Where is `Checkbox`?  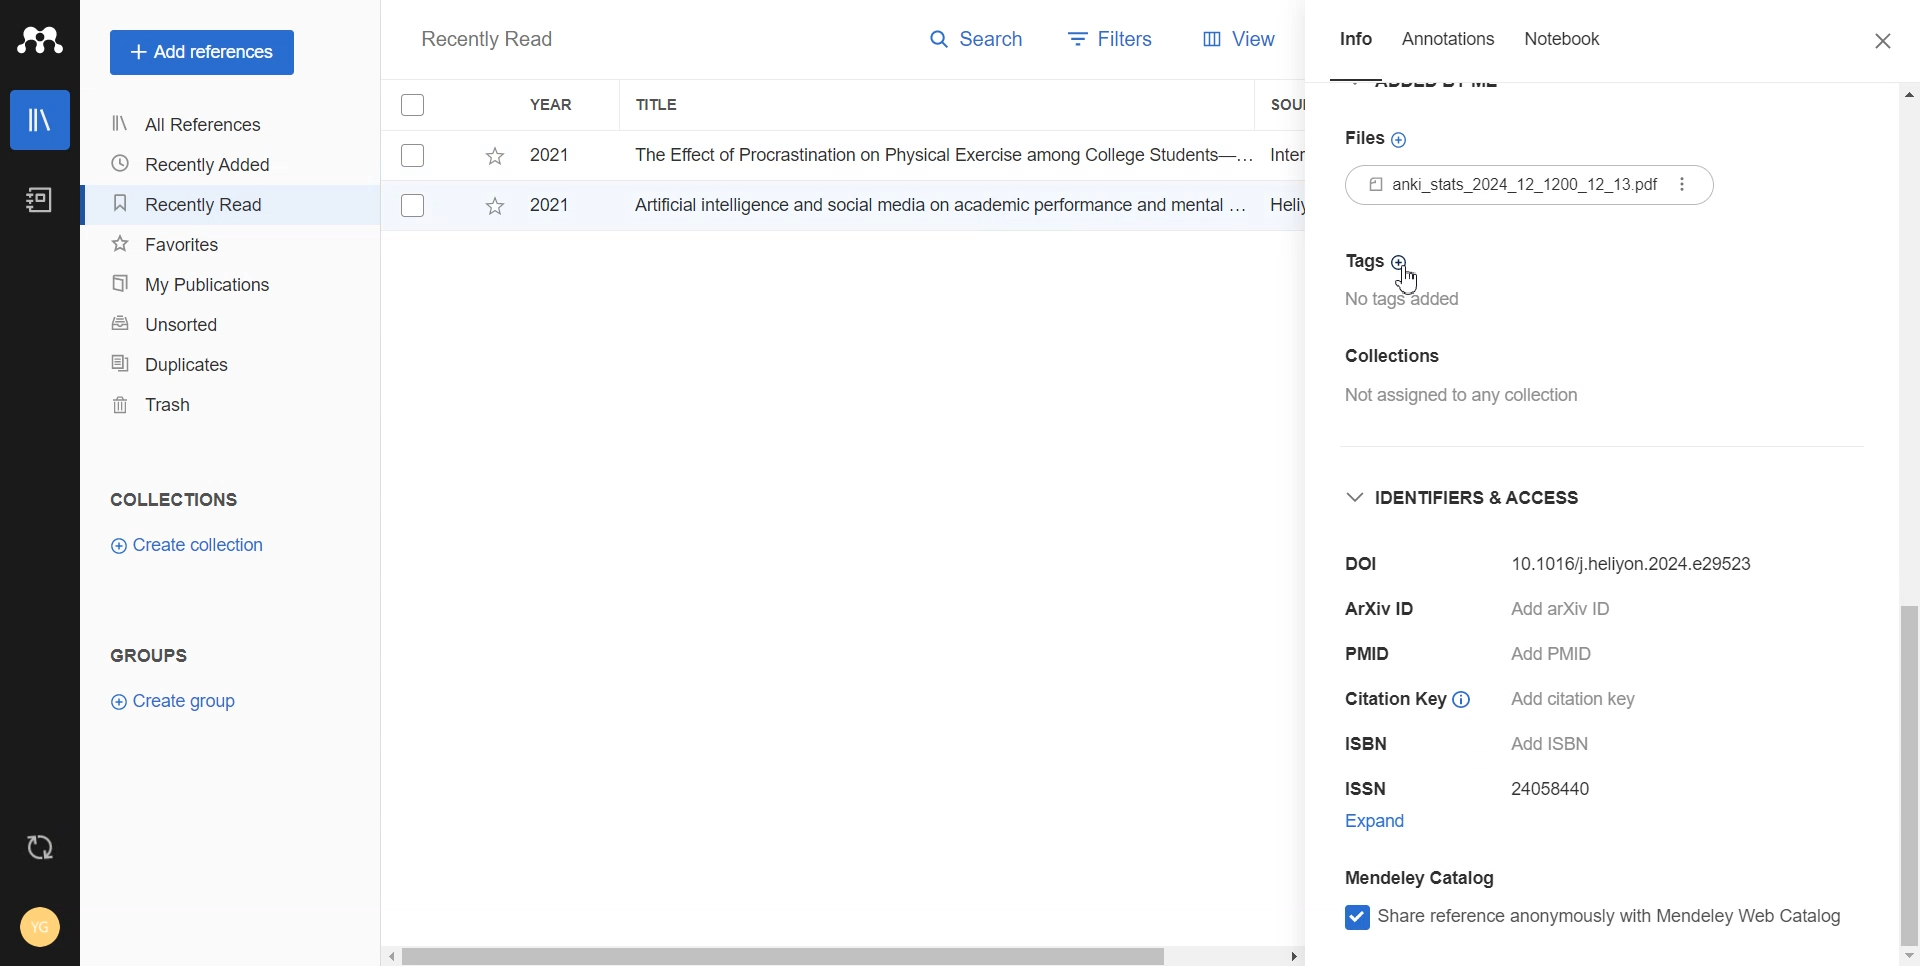 Checkbox is located at coordinates (417, 154).